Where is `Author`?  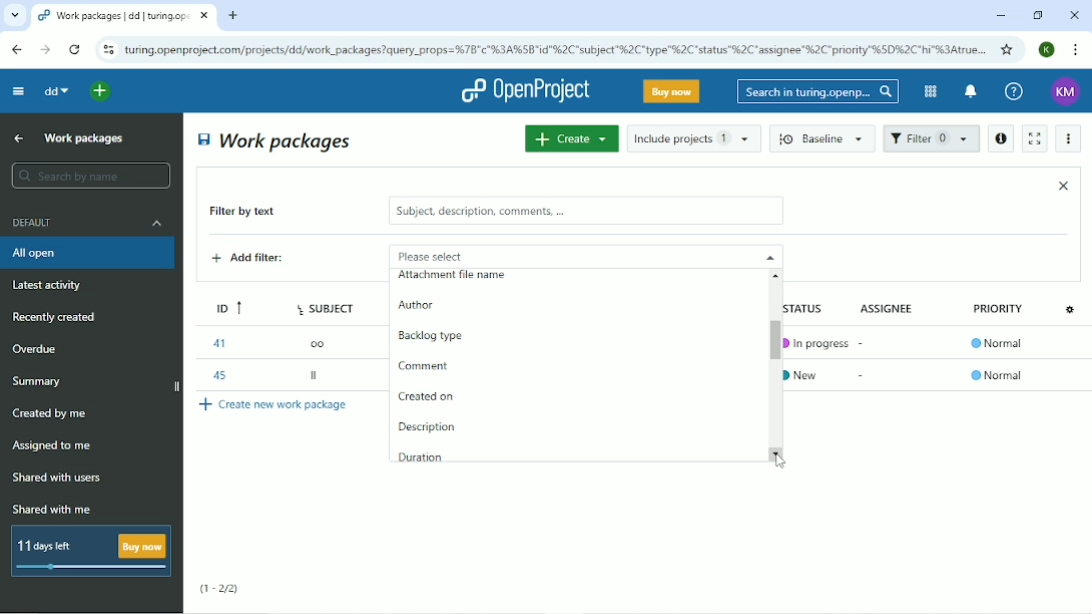 Author is located at coordinates (416, 308).